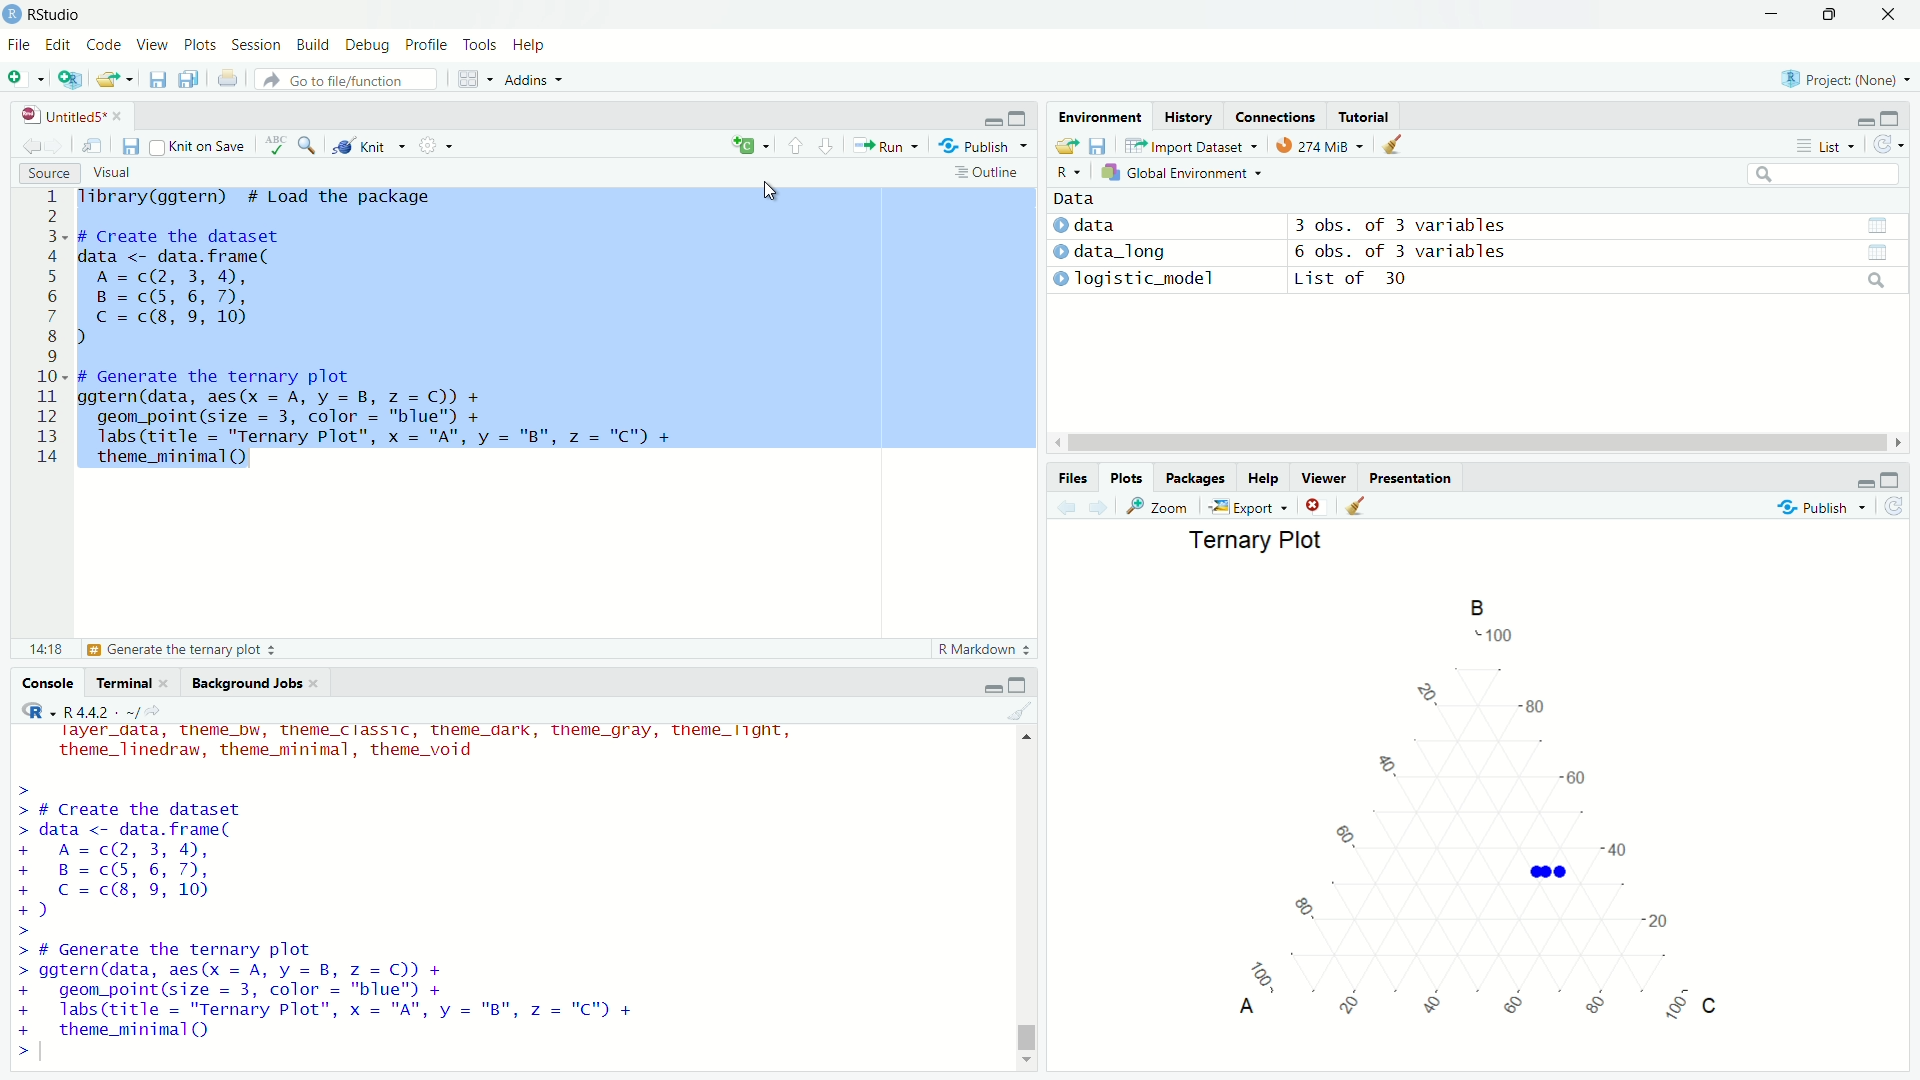  Describe the element at coordinates (1107, 508) in the screenshot. I see `next` at that location.